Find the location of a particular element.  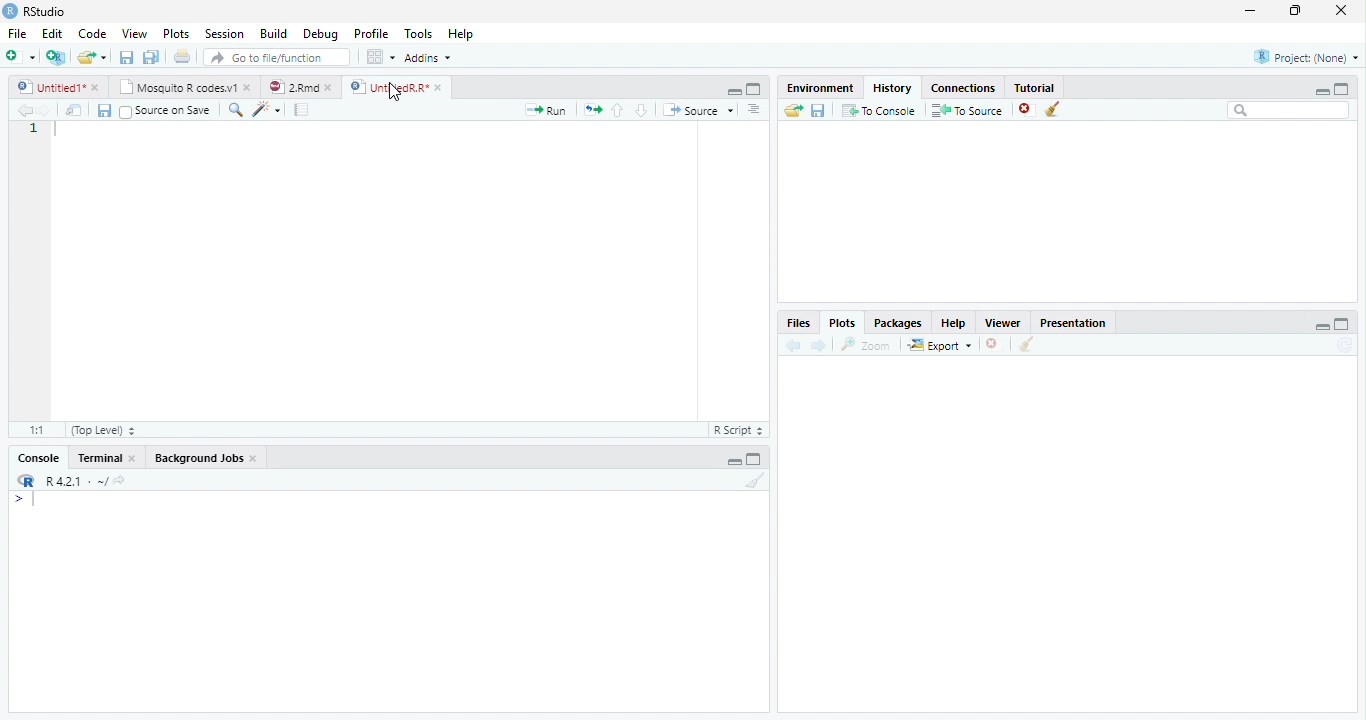

Background Jobs is located at coordinates (199, 458).